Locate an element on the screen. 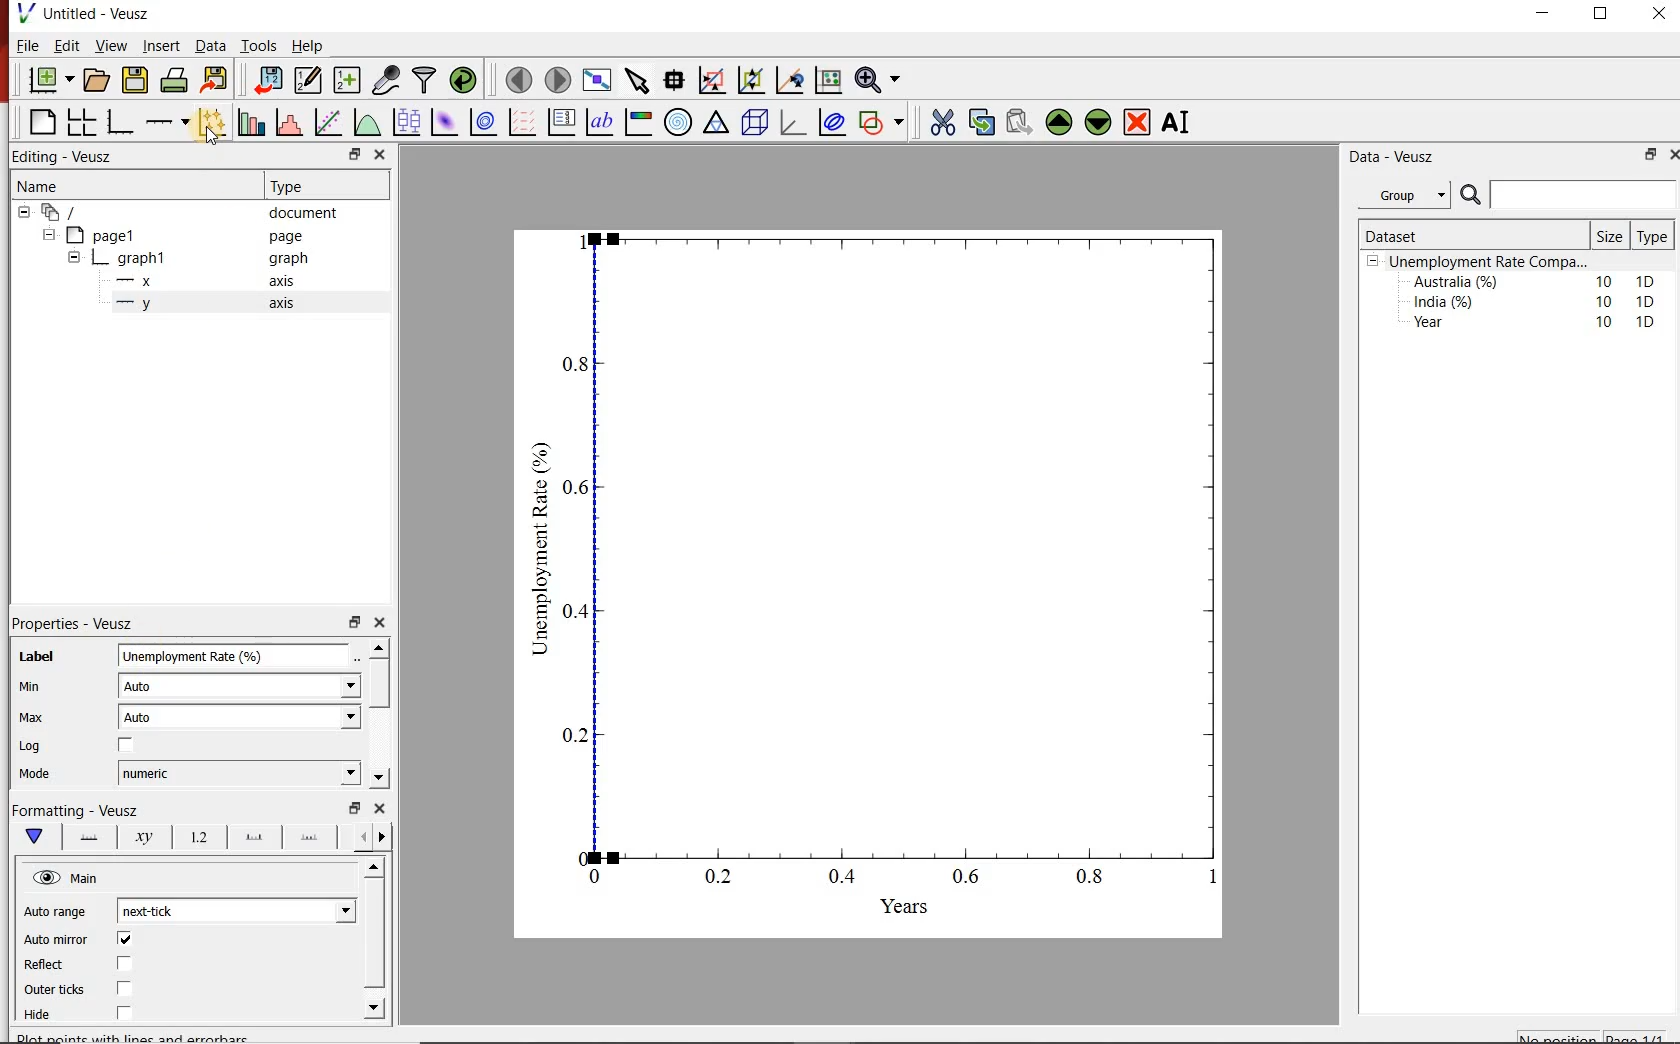  India (%) 10 1D is located at coordinates (1536, 301).